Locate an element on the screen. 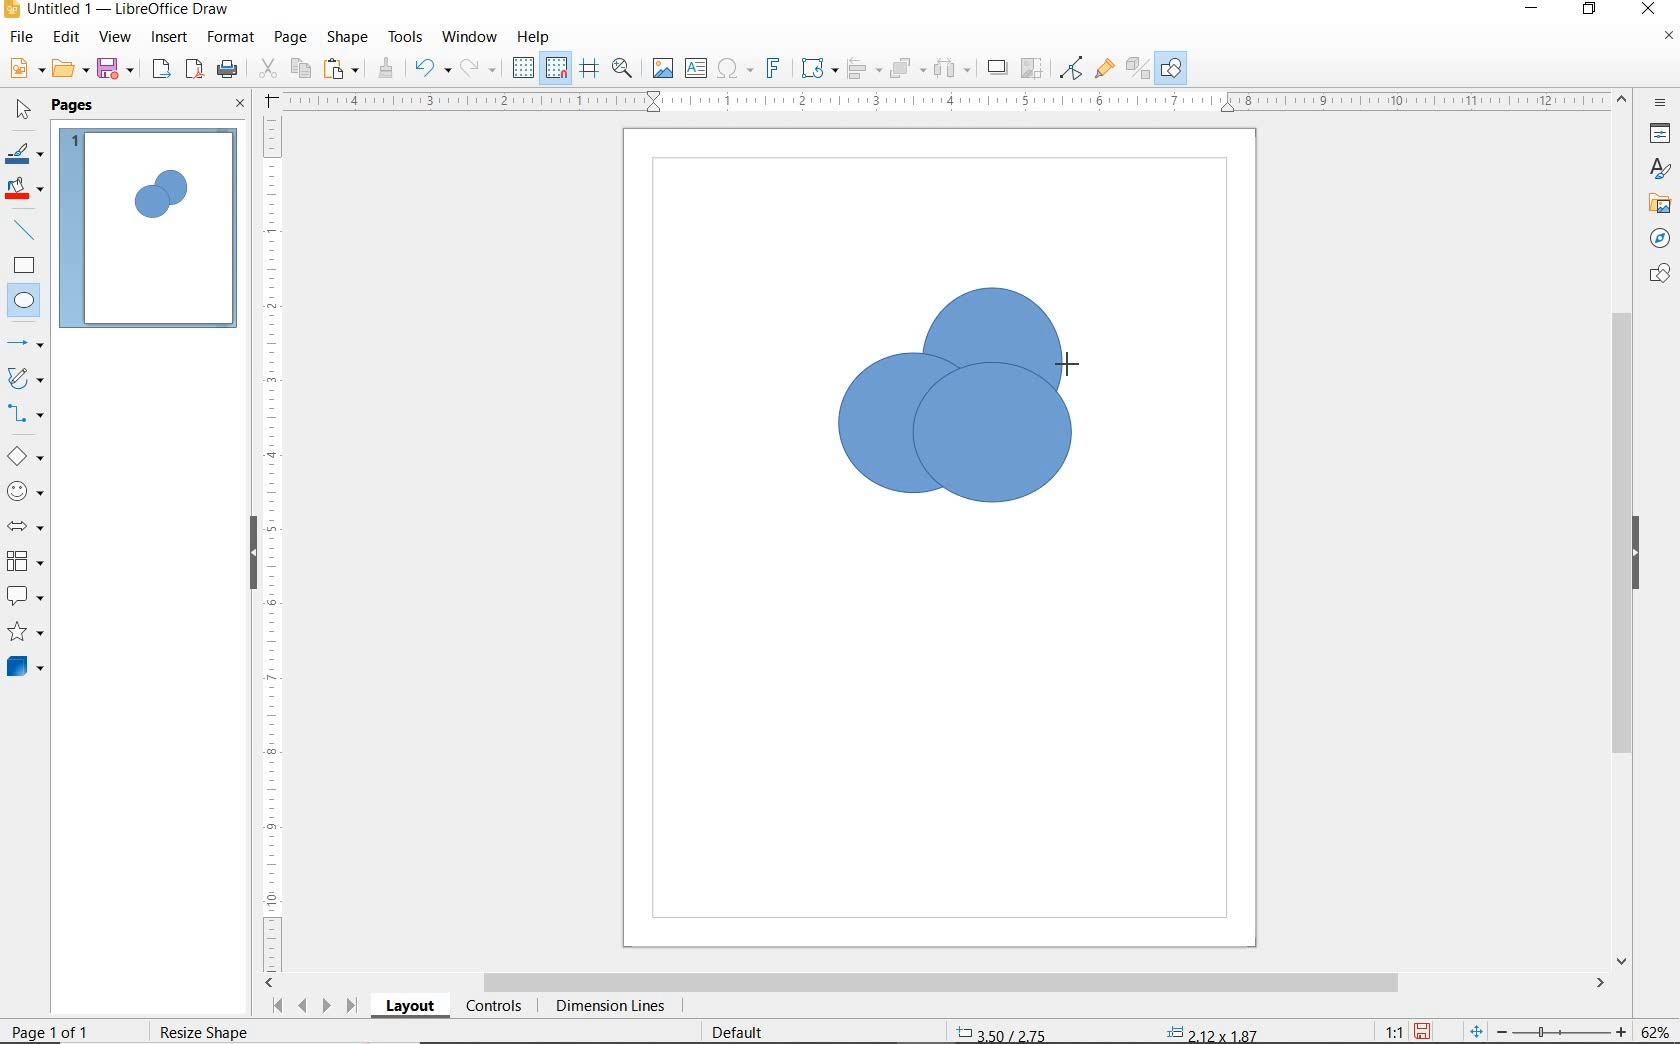  ELLIPSE is located at coordinates (25, 302).